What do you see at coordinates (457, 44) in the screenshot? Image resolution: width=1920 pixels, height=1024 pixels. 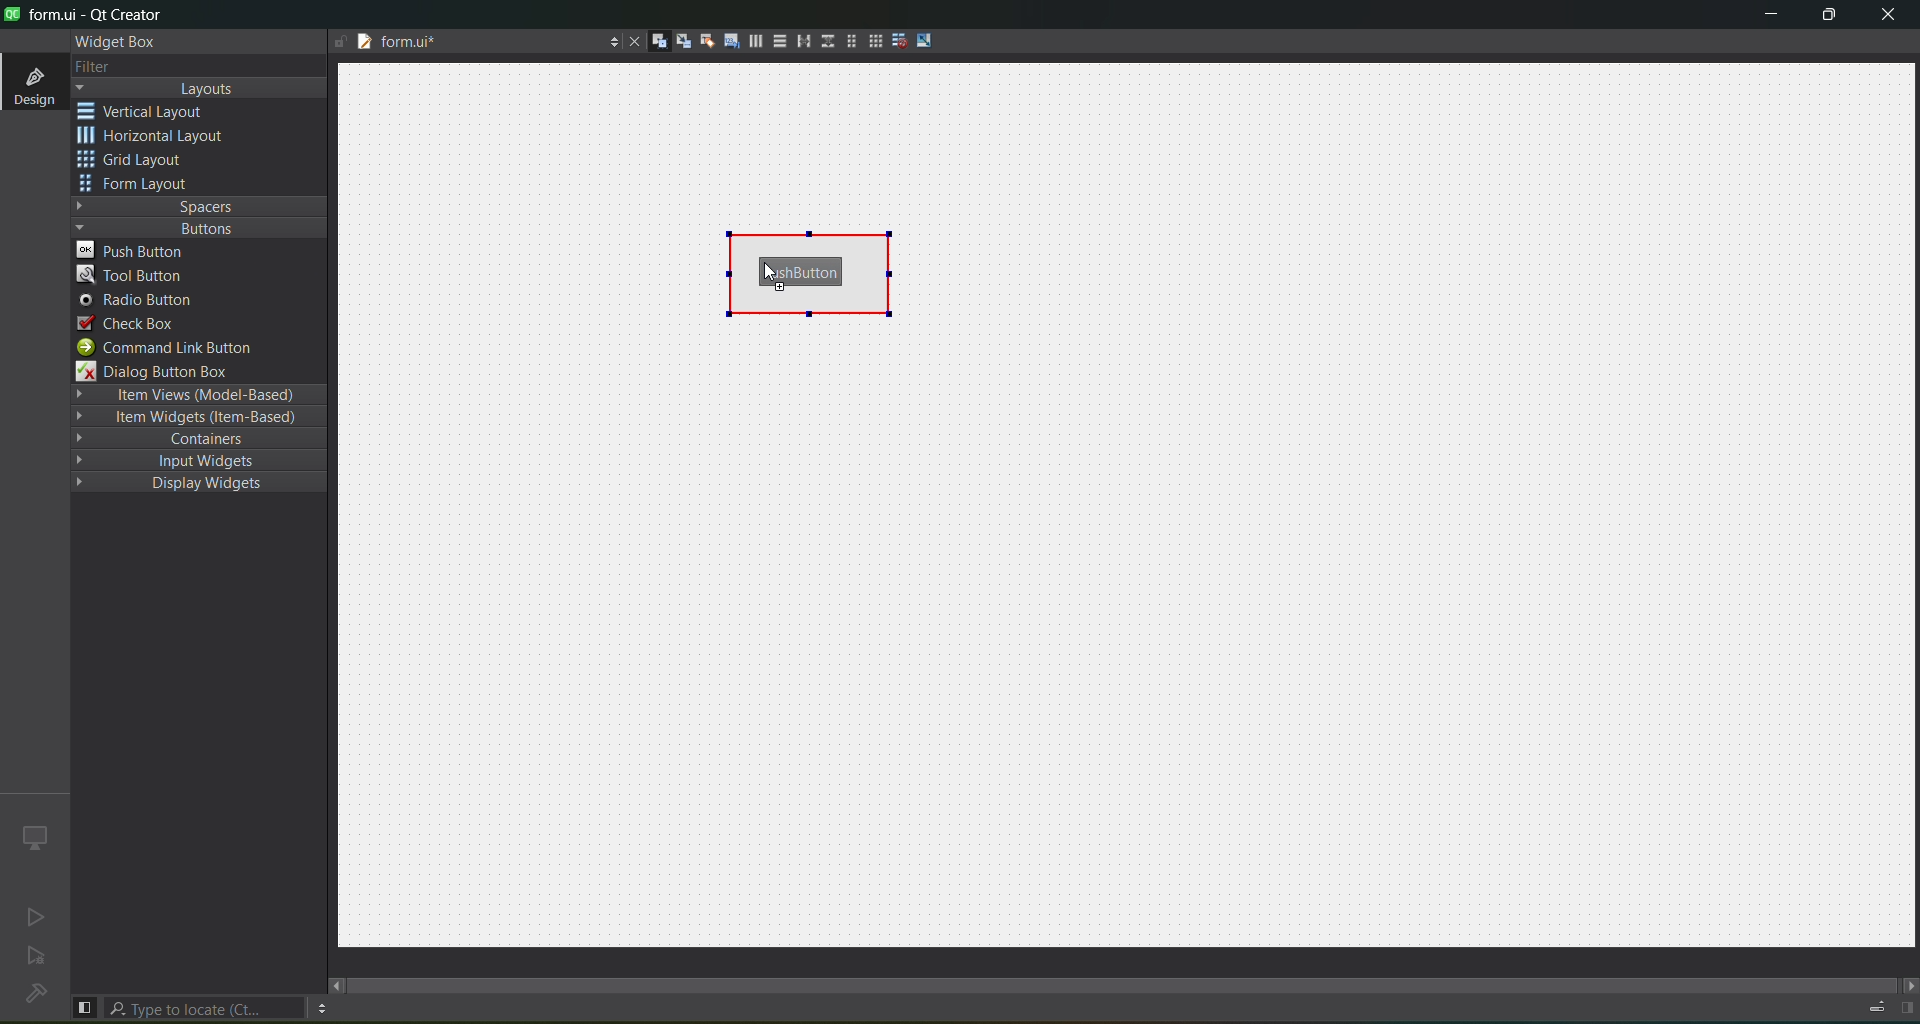 I see `tab name` at bounding box center [457, 44].